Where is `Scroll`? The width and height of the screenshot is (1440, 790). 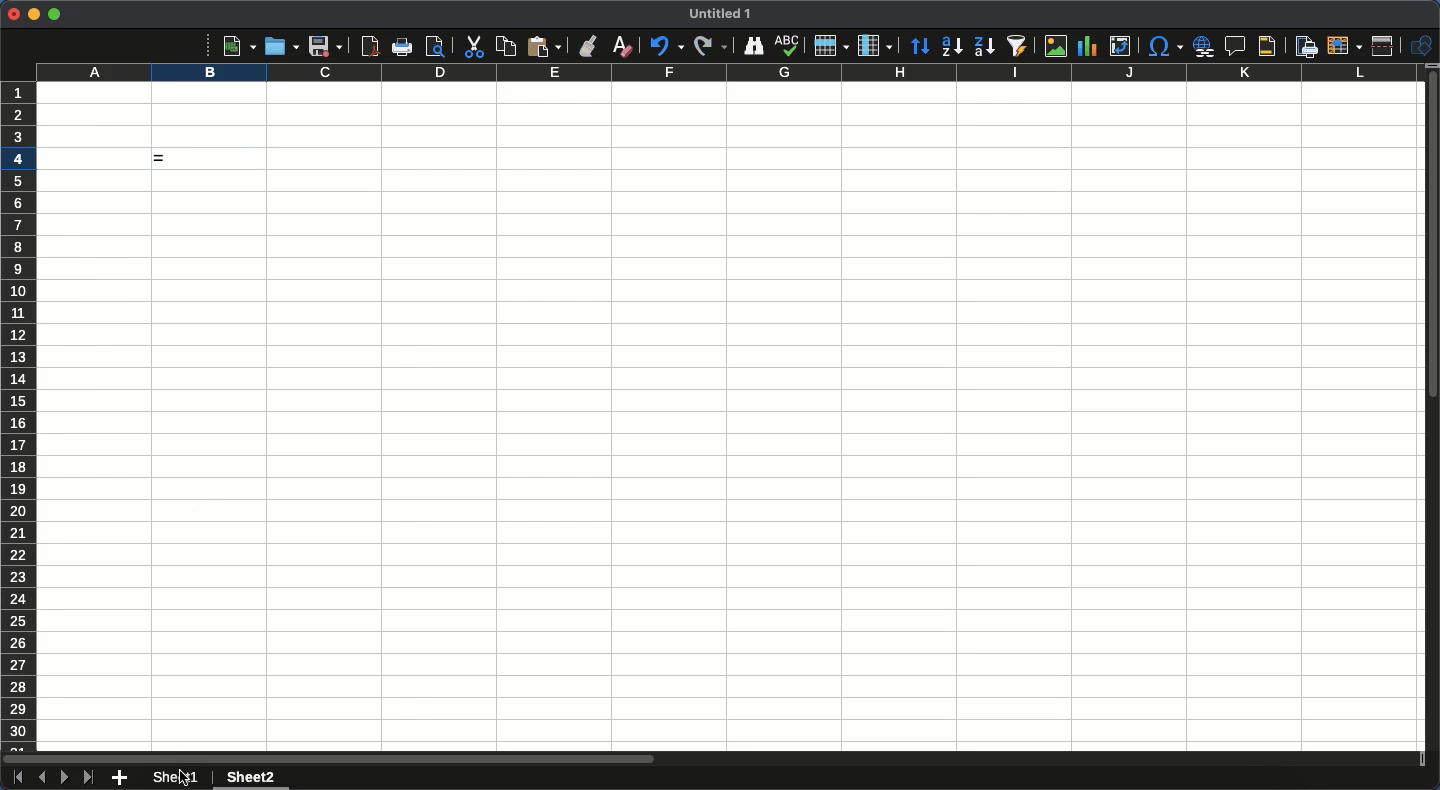
Scroll is located at coordinates (1431, 418).